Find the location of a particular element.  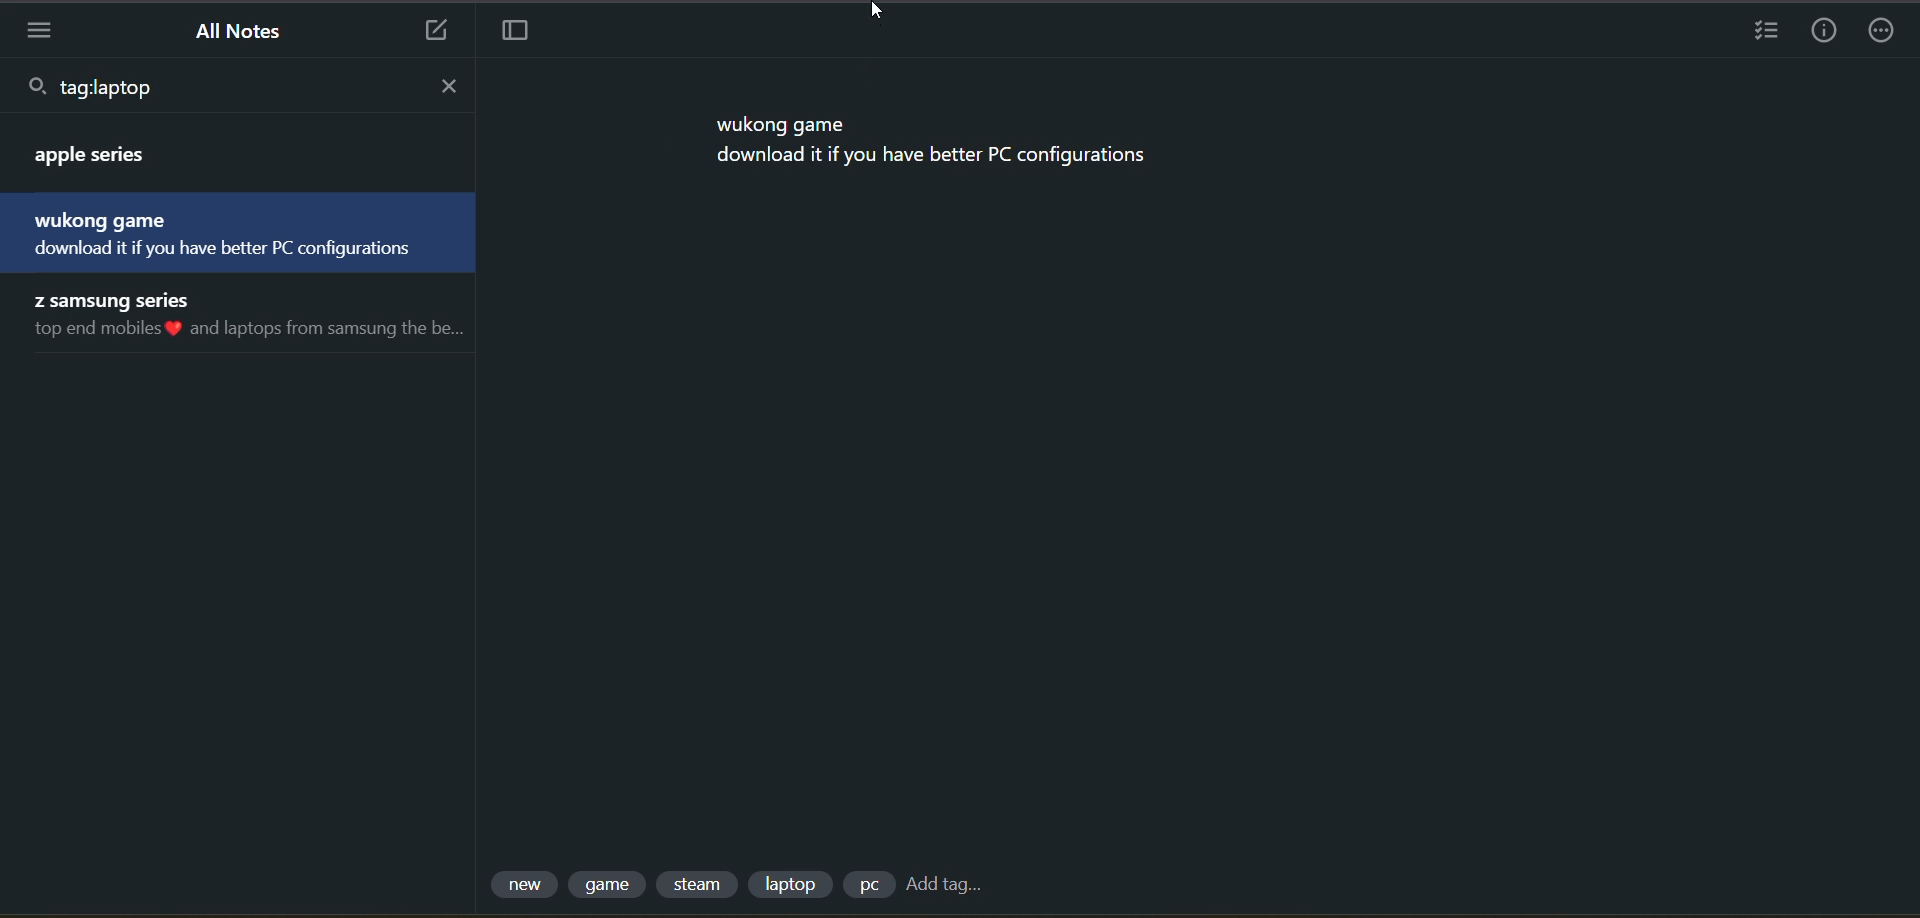

new note is located at coordinates (435, 29).